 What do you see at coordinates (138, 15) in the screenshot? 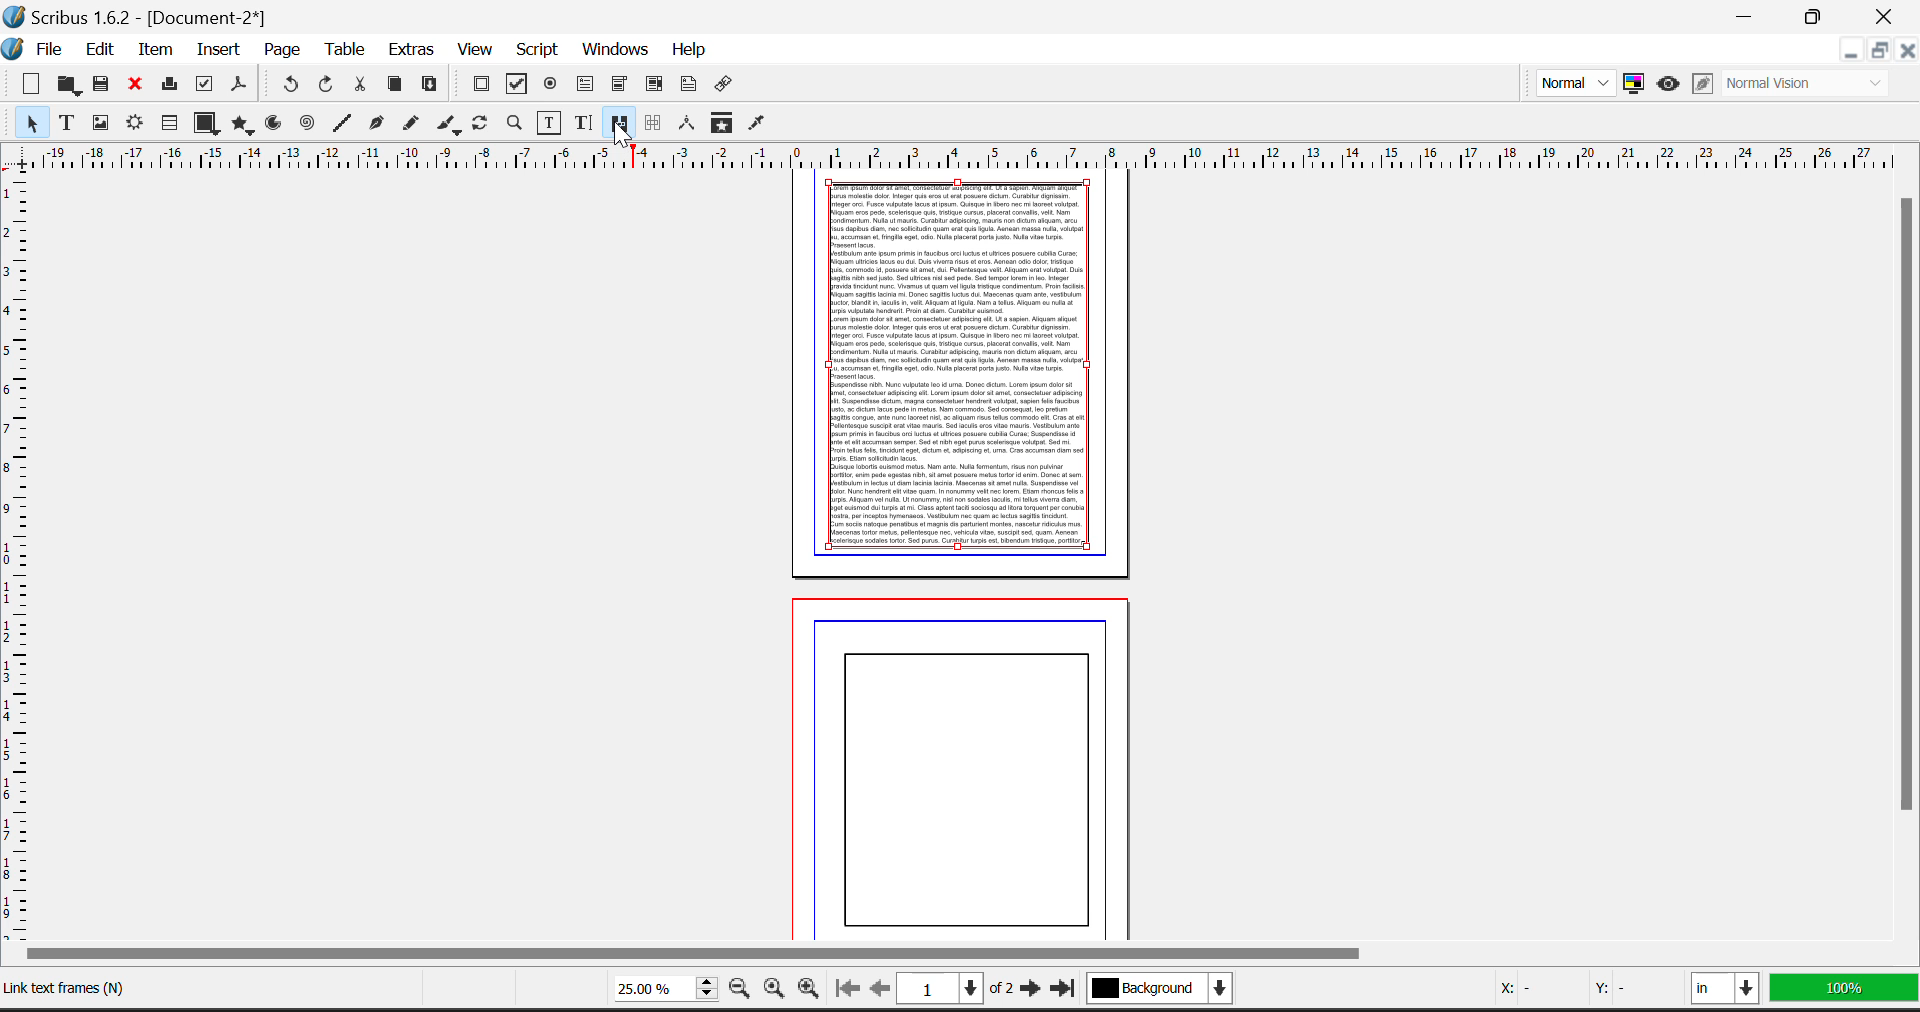
I see `Scribus 1.6.2 -[Document -2*]` at bounding box center [138, 15].